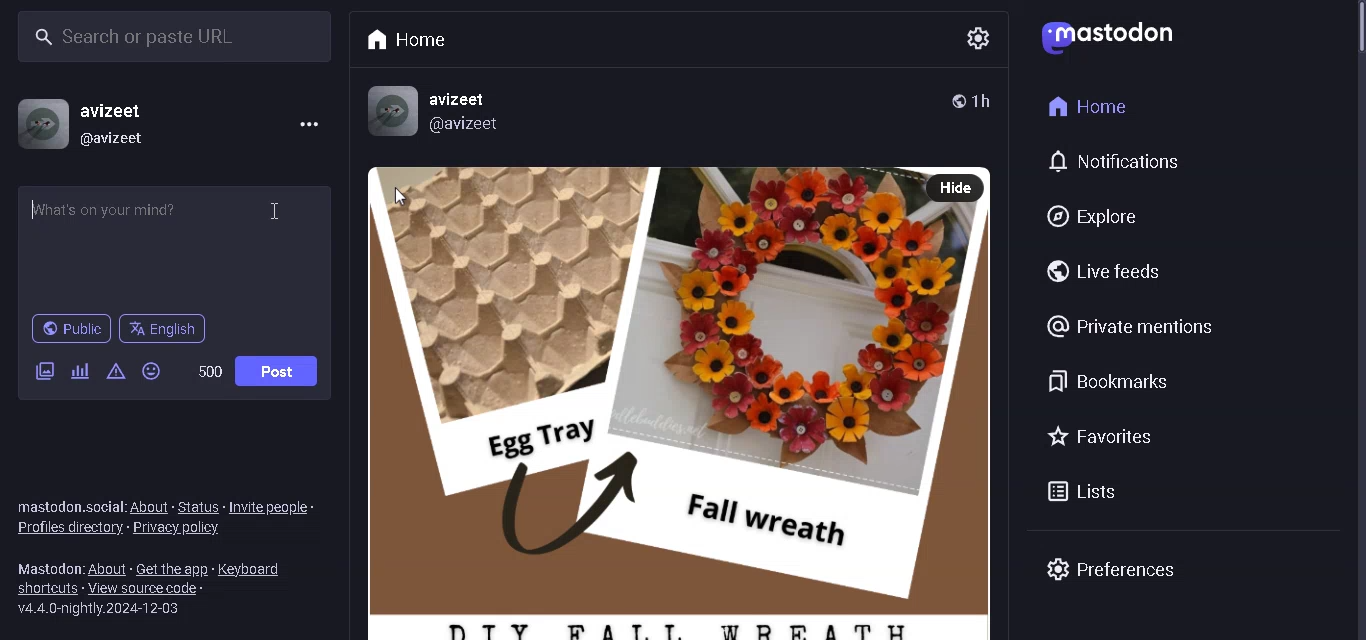 The image size is (1366, 640). What do you see at coordinates (211, 372) in the screenshot?
I see `WORD LIMIT` at bounding box center [211, 372].